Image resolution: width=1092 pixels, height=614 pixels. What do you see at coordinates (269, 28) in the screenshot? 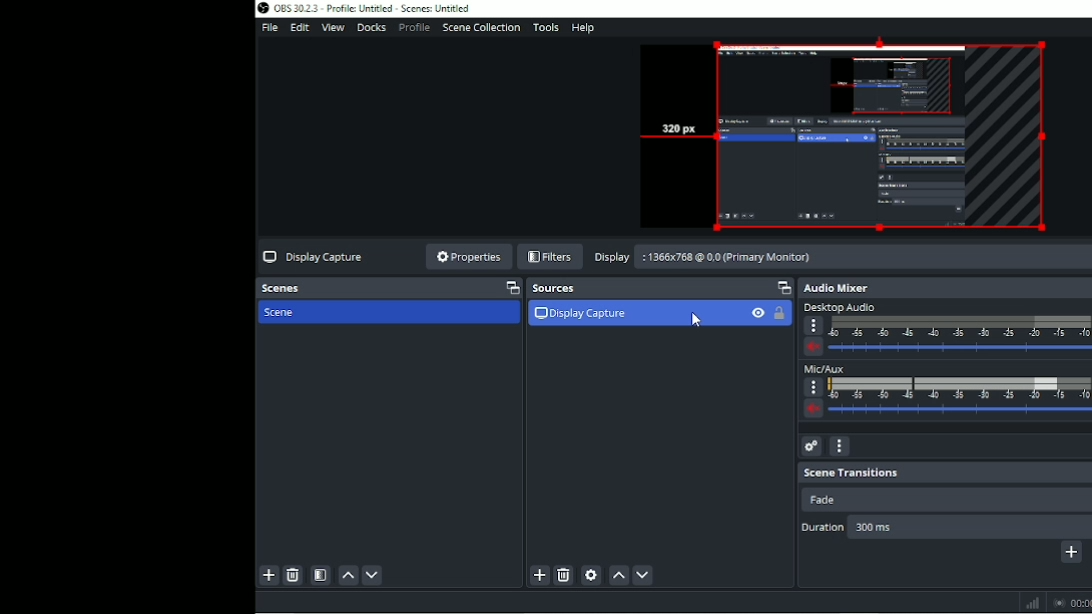
I see `File` at bounding box center [269, 28].